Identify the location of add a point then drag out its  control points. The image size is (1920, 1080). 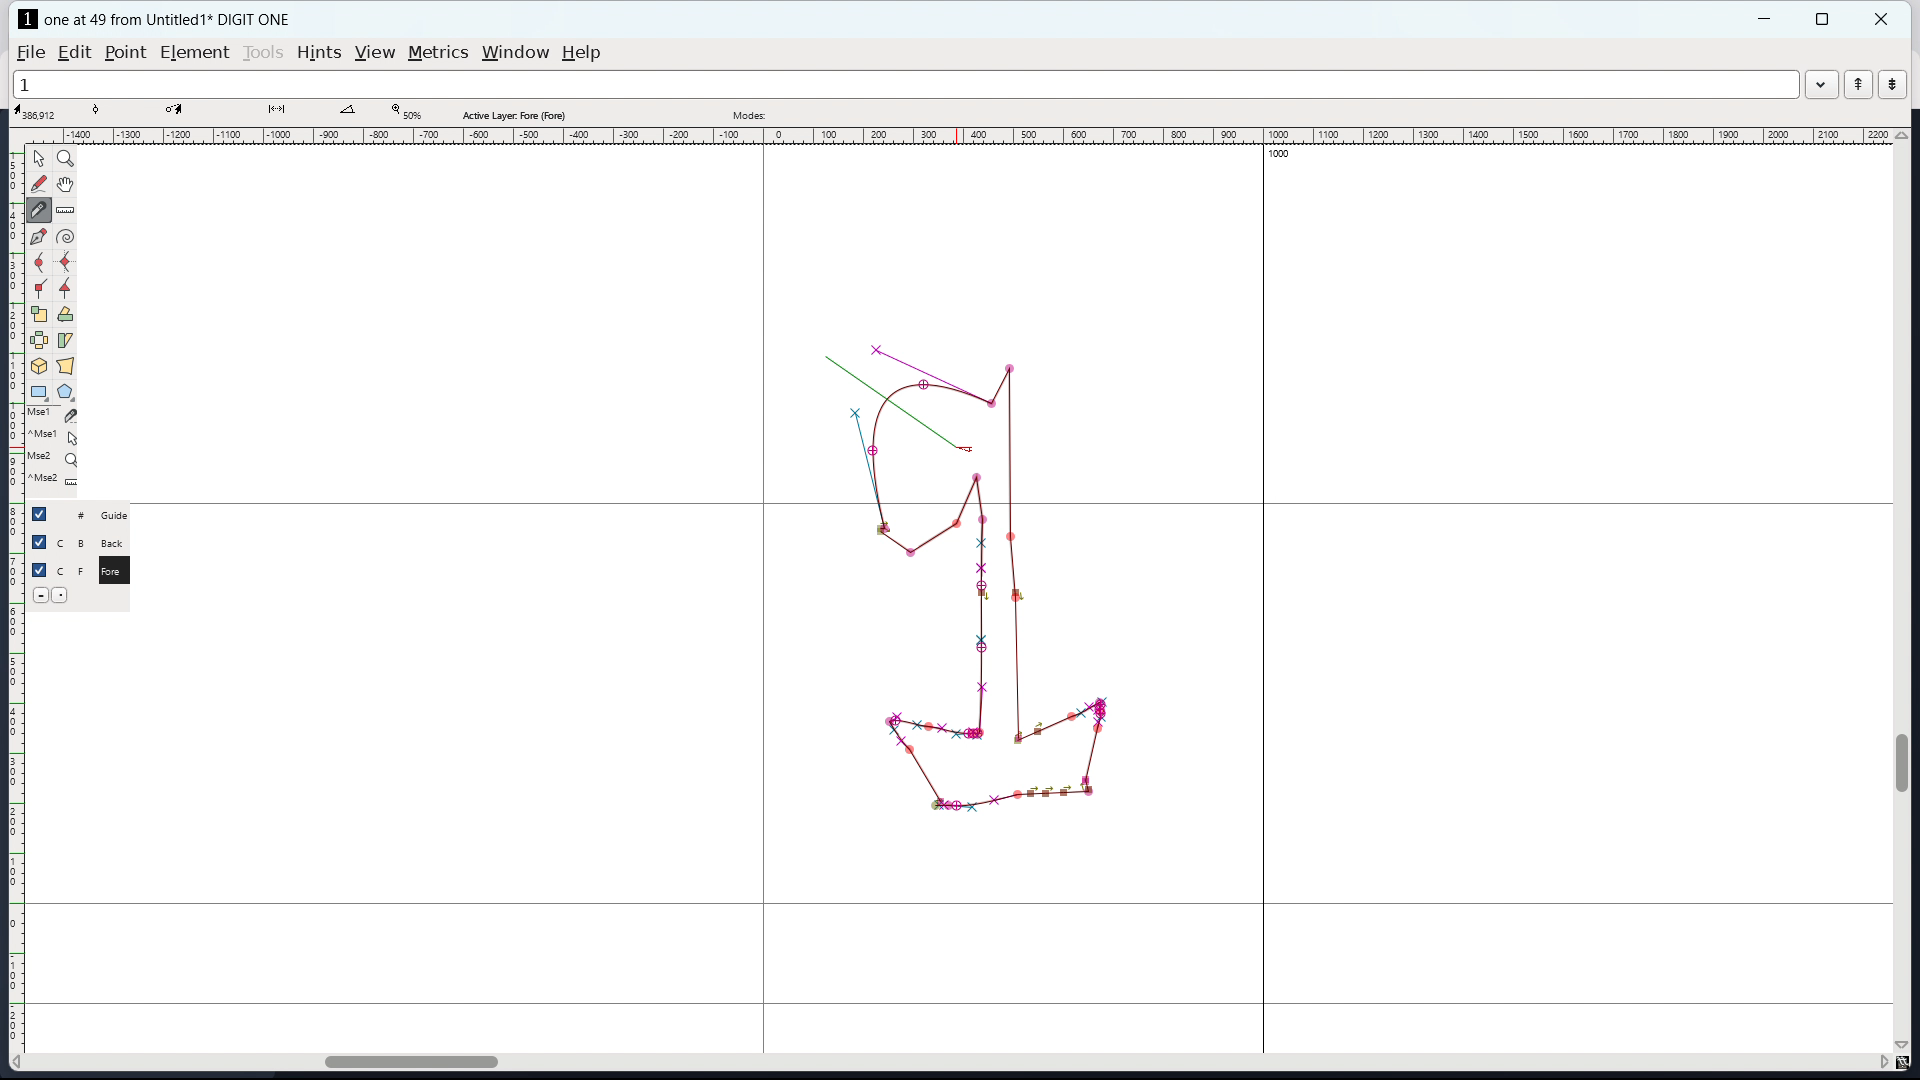
(38, 238).